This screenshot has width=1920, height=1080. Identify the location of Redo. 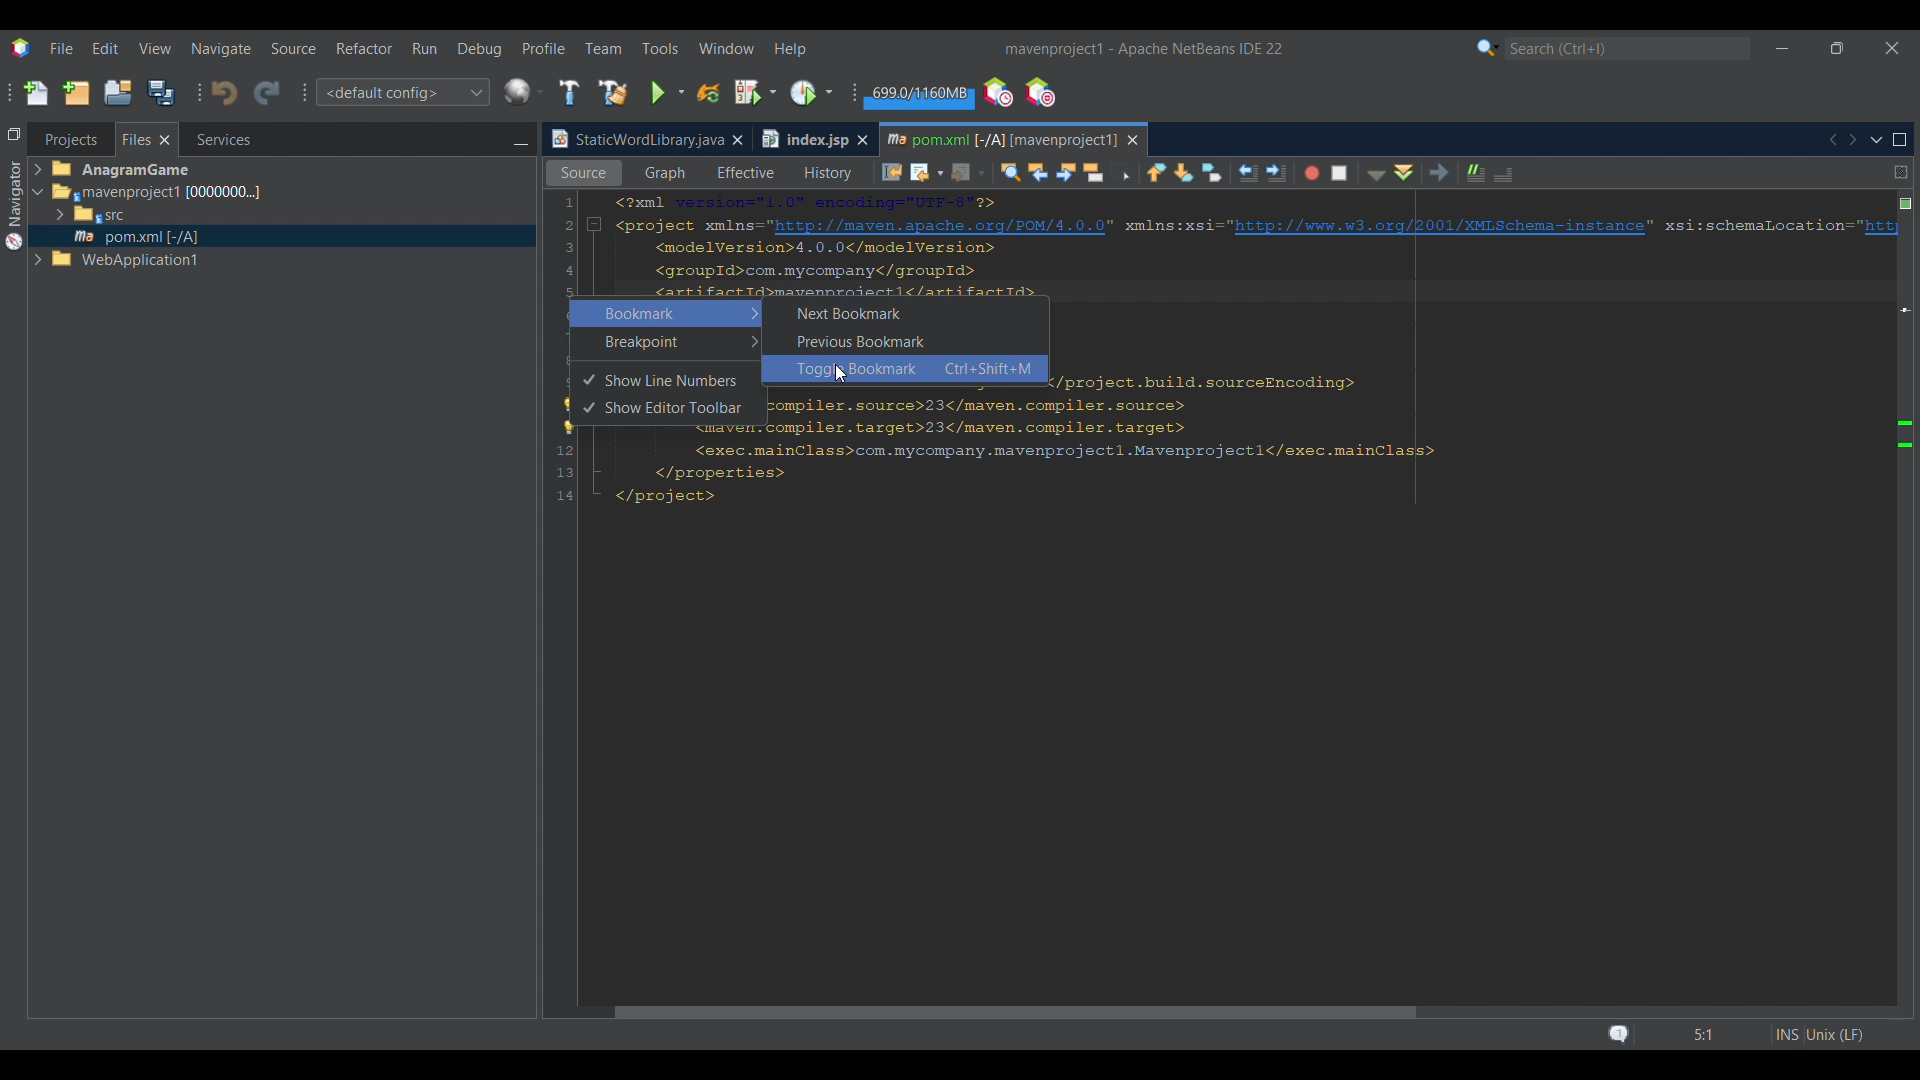
(267, 94).